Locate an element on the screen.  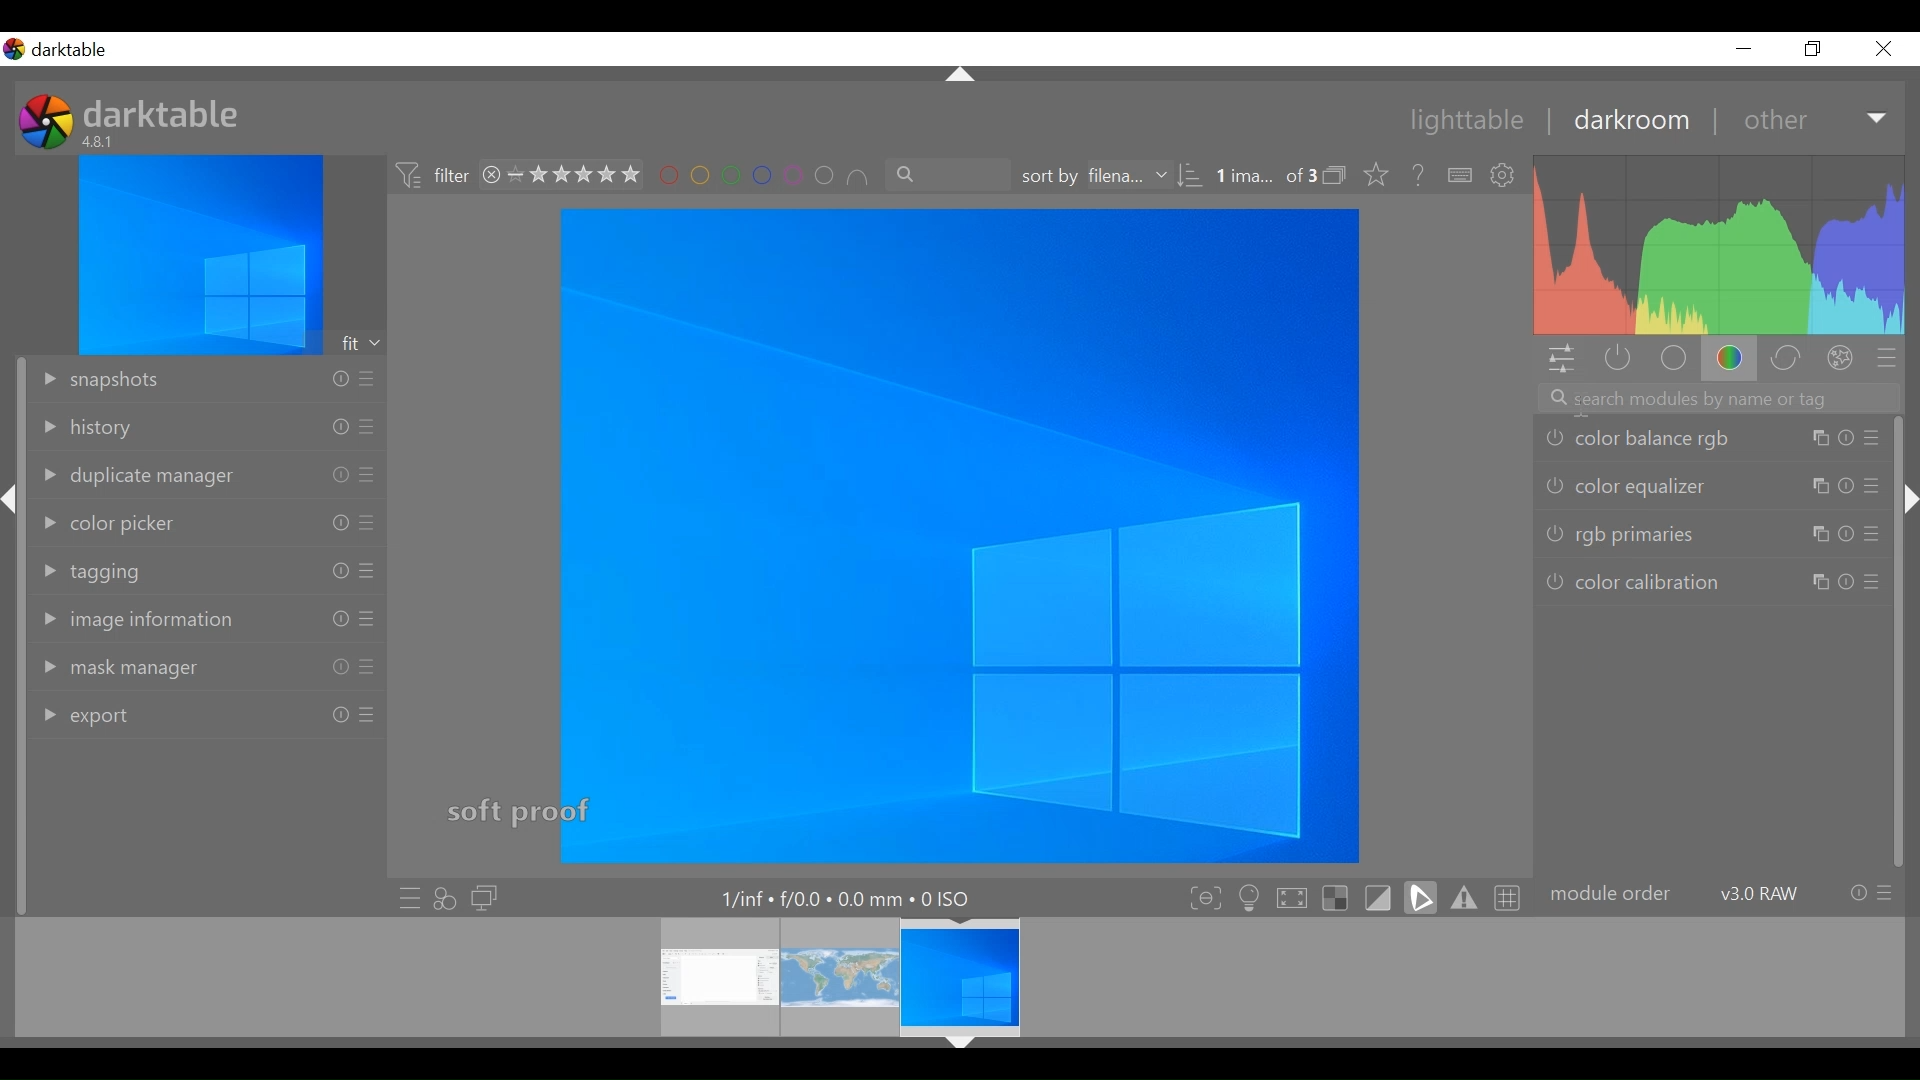
expand/collapse grouped images is located at coordinates (1334, 175).